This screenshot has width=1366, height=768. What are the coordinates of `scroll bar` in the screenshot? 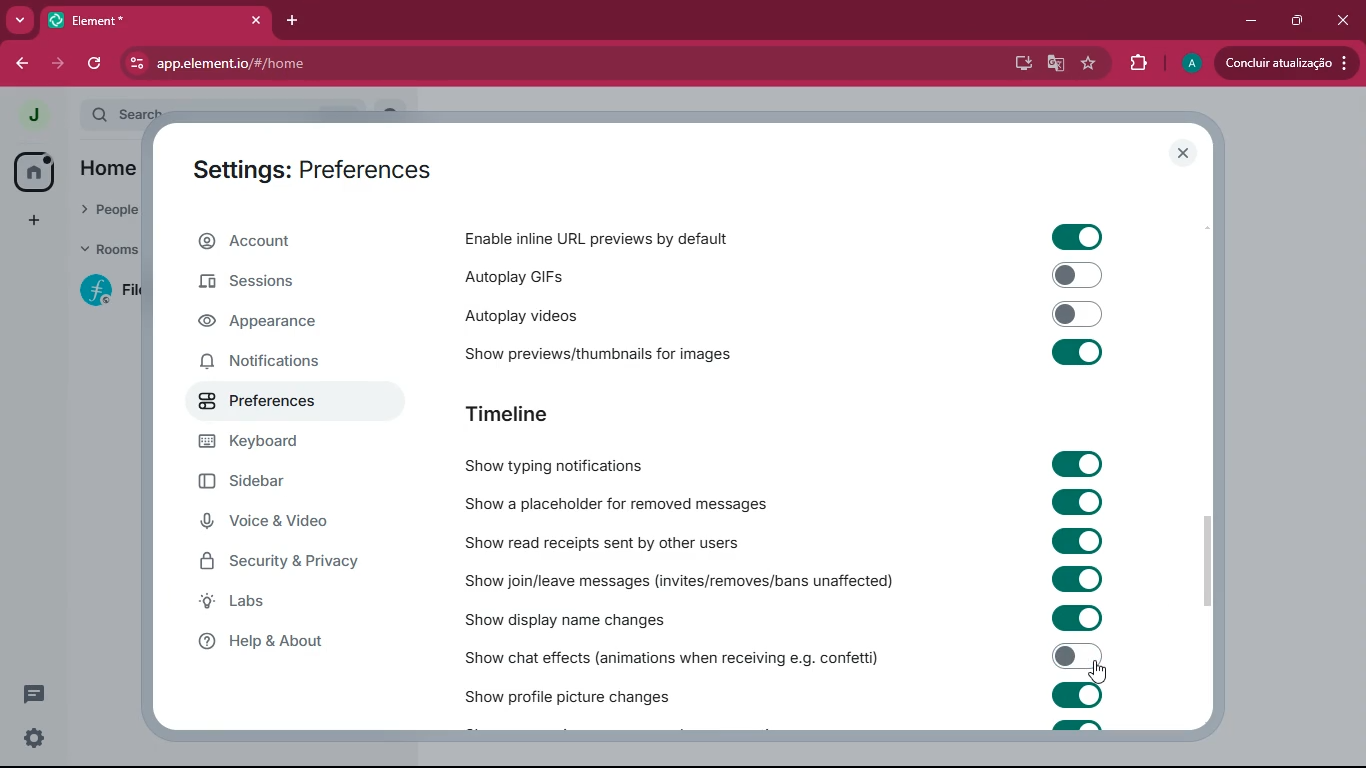 It's located at (1209, 556).